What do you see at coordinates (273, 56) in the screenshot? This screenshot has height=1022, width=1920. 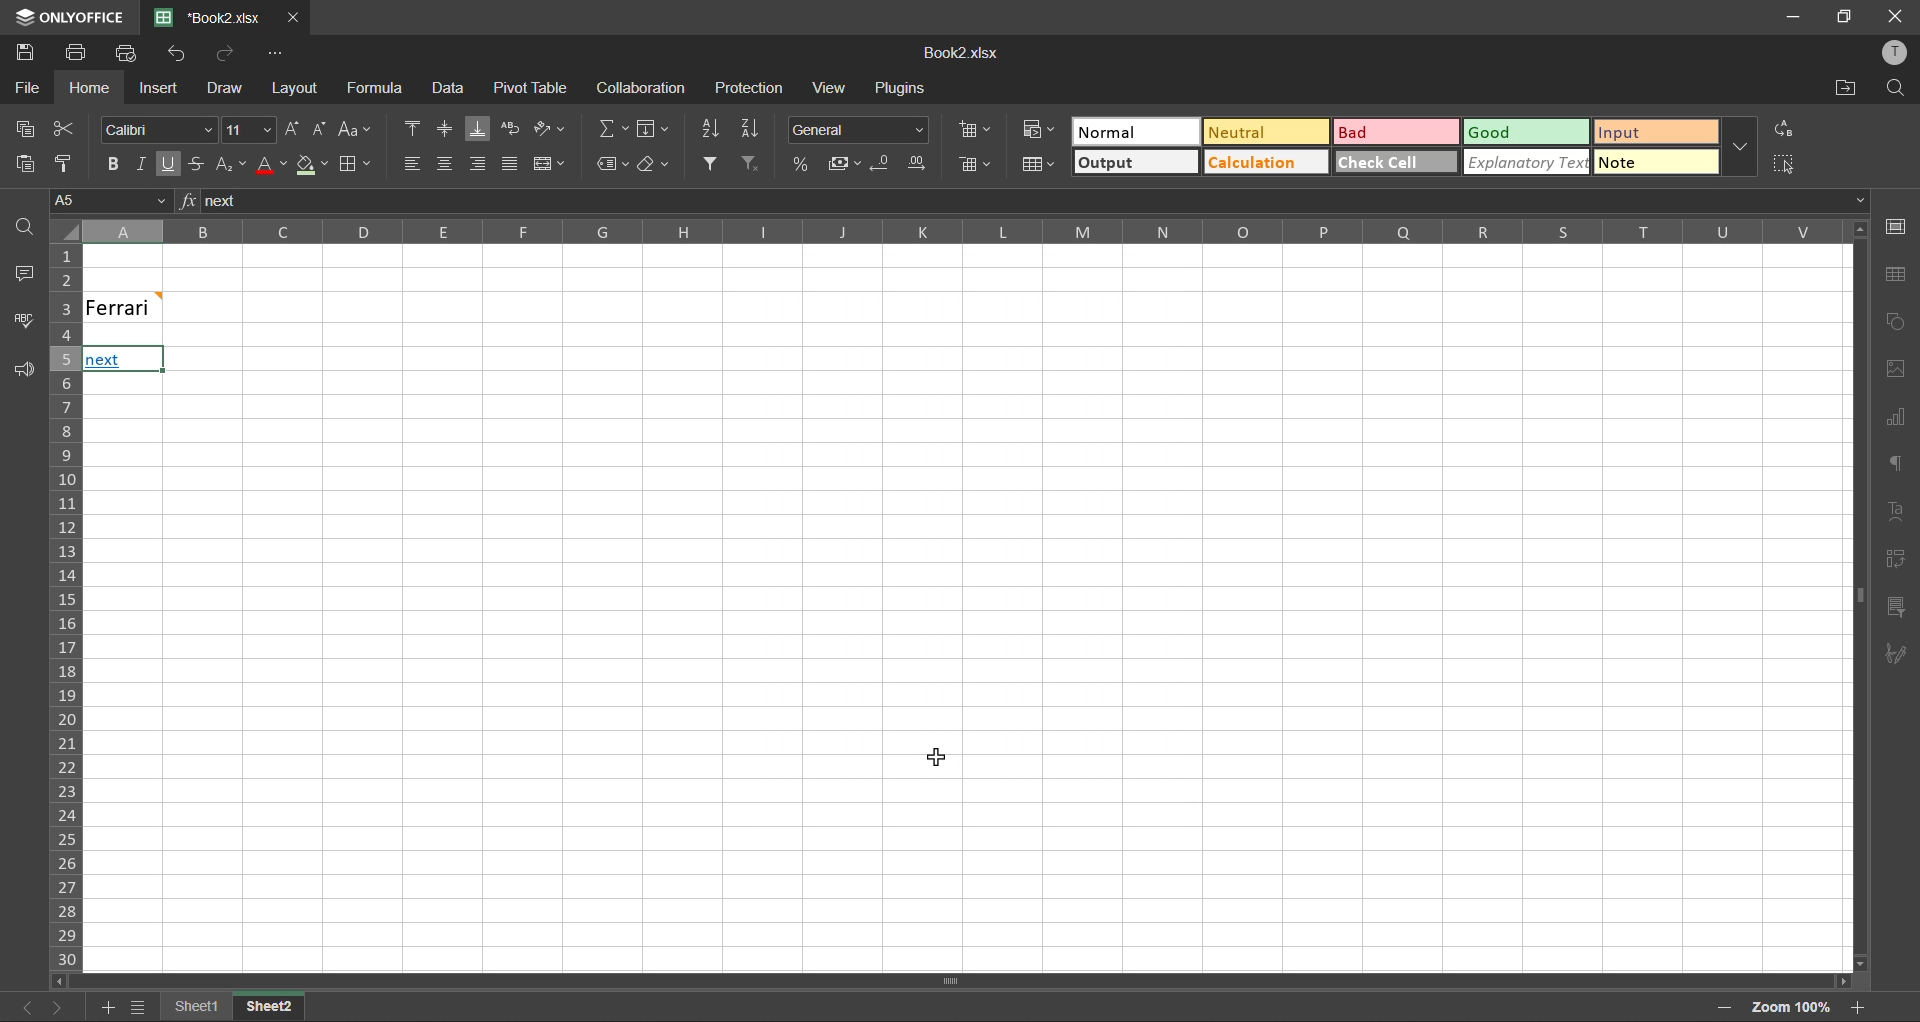 I see `customize quick access toolbar` at bounding box center [273, 56].